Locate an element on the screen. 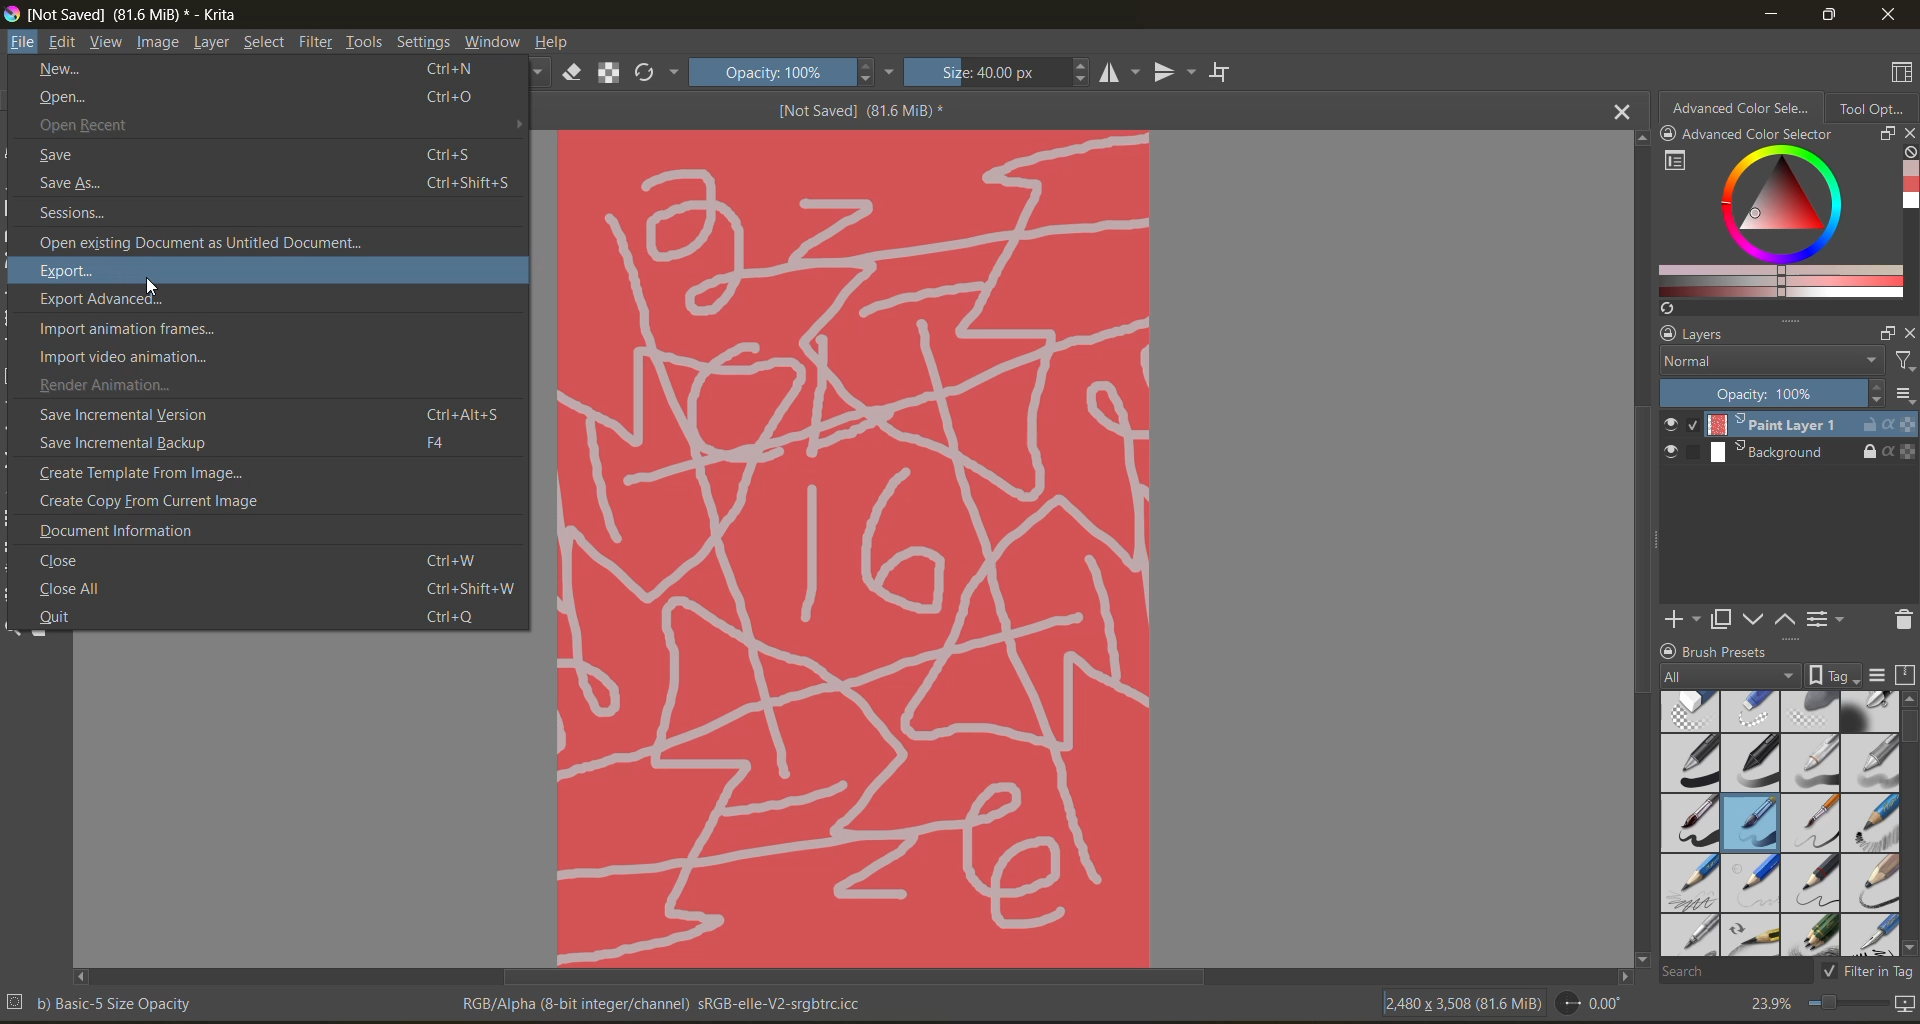  select is located at coordinates (262, 43).